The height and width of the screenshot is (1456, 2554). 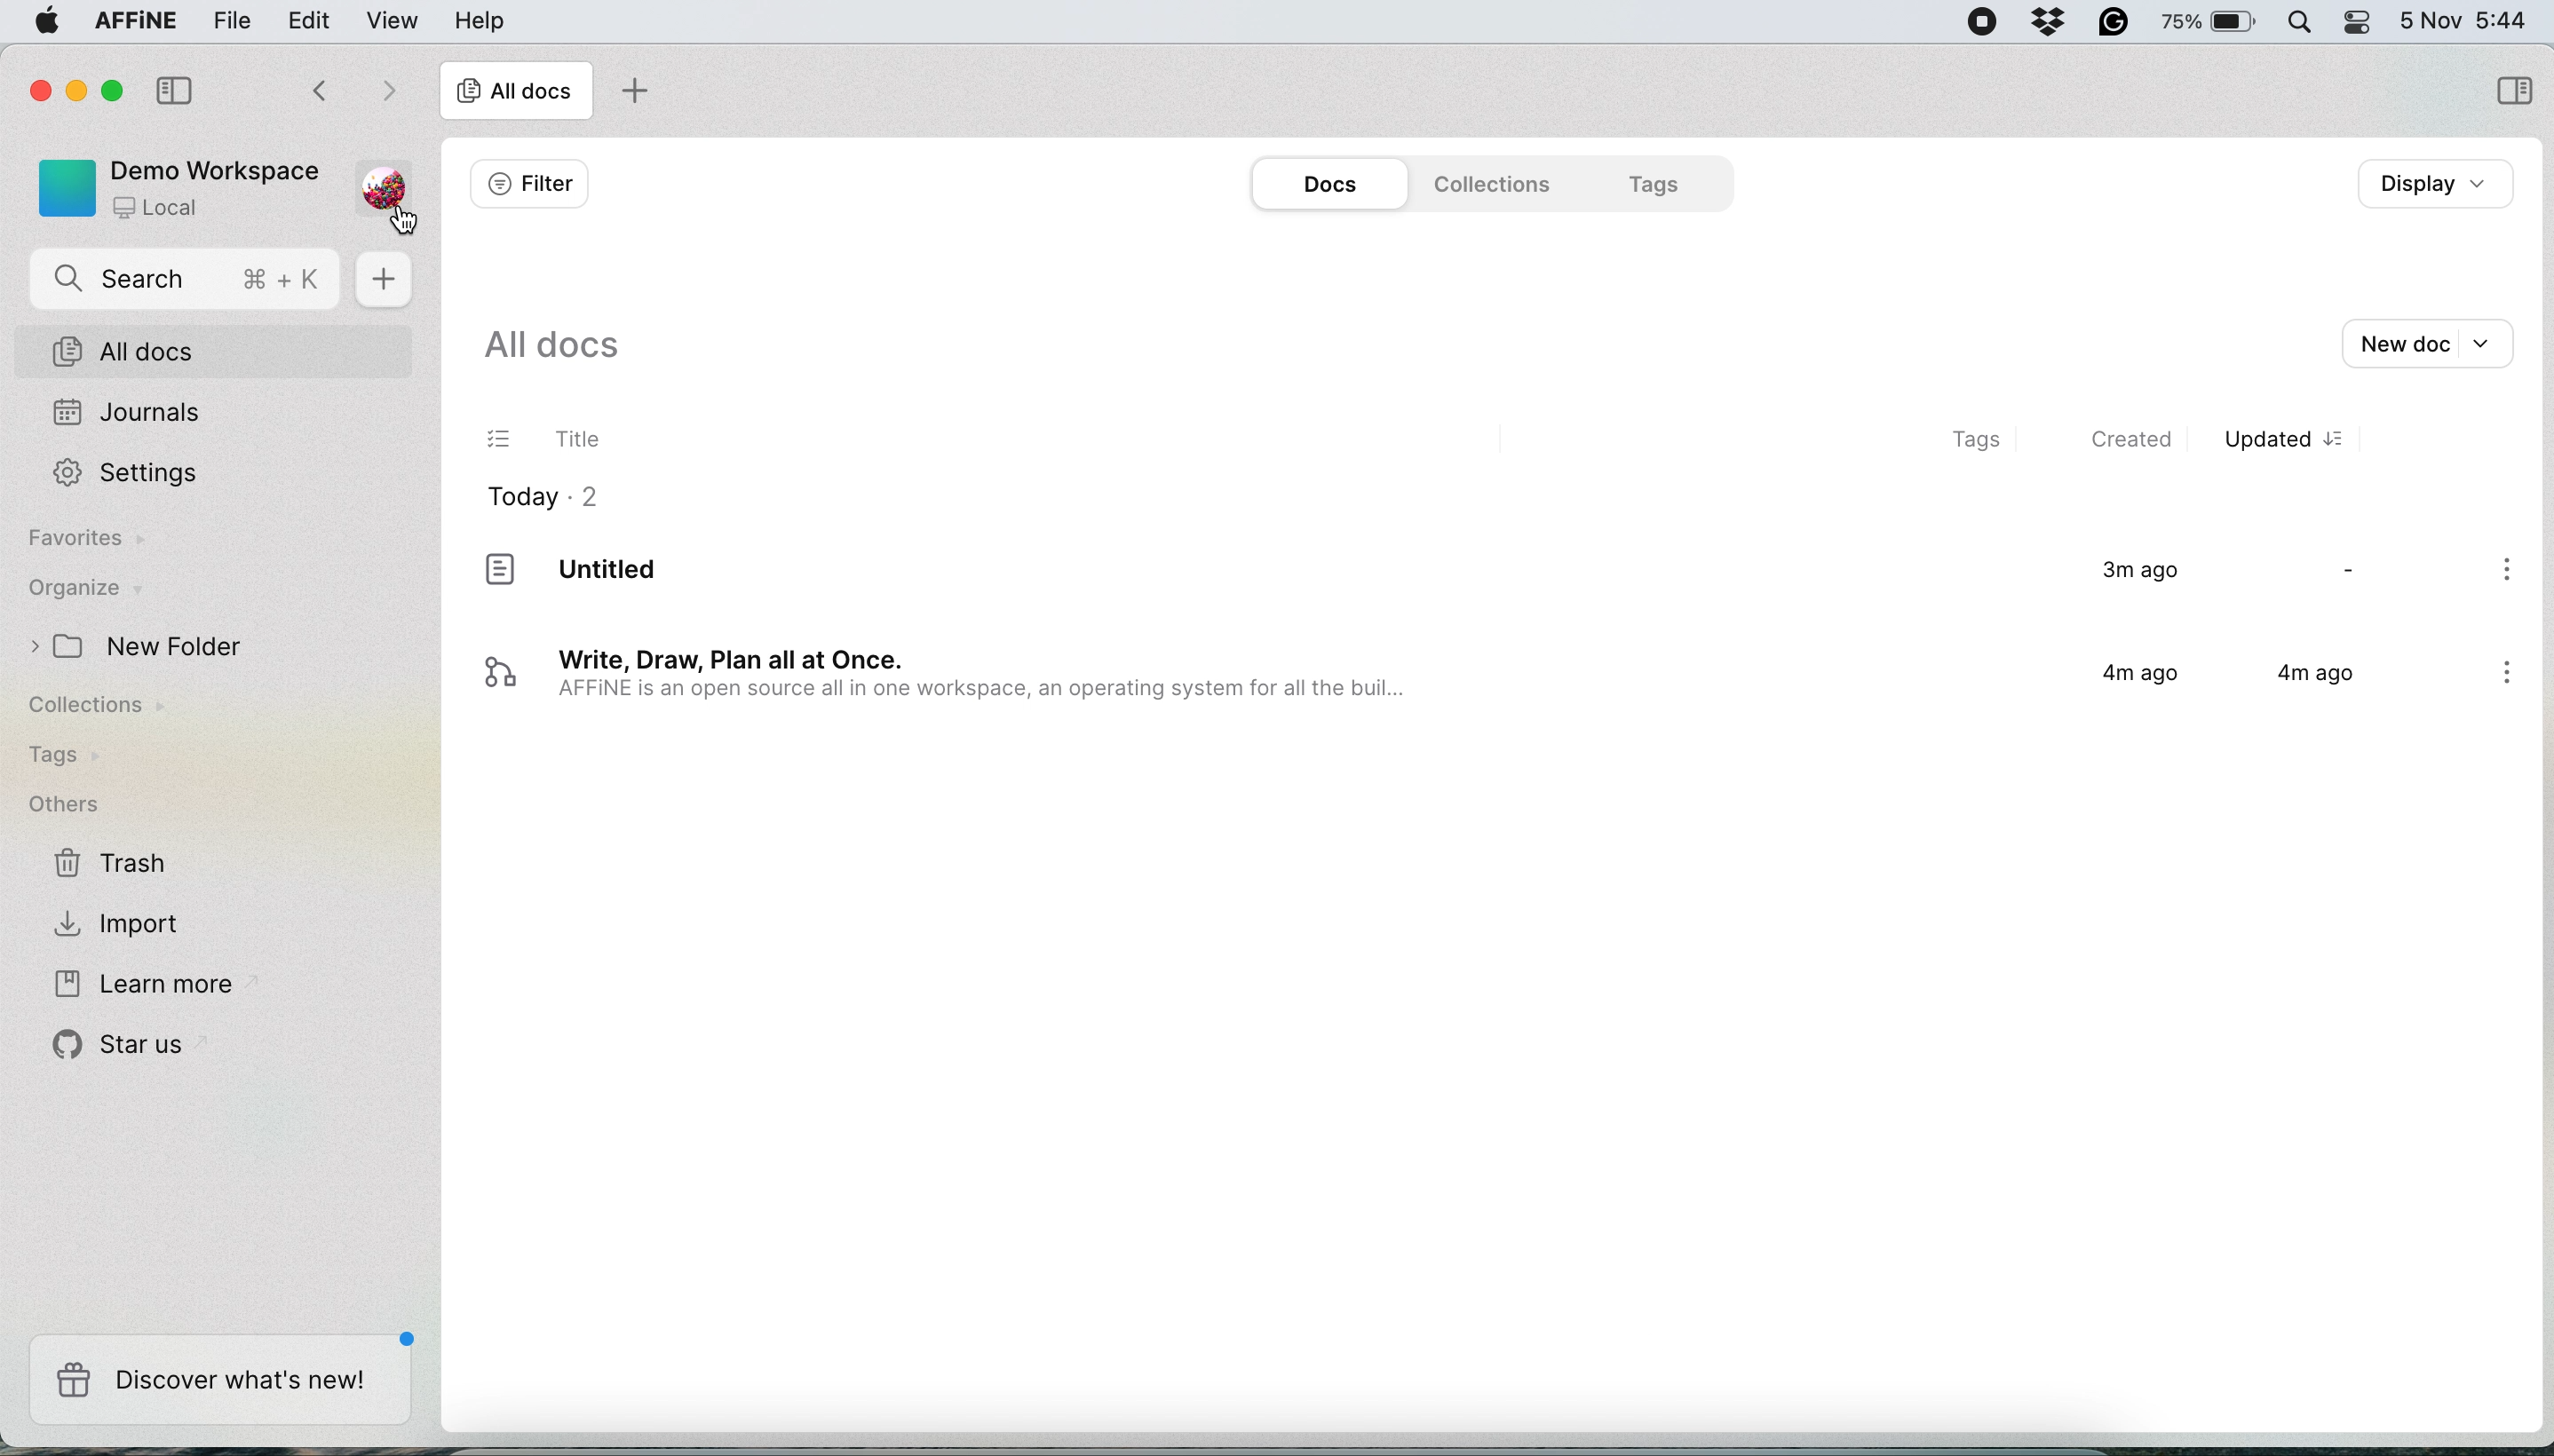 I want to click on discover what's new, so click(x=219, y=1380).